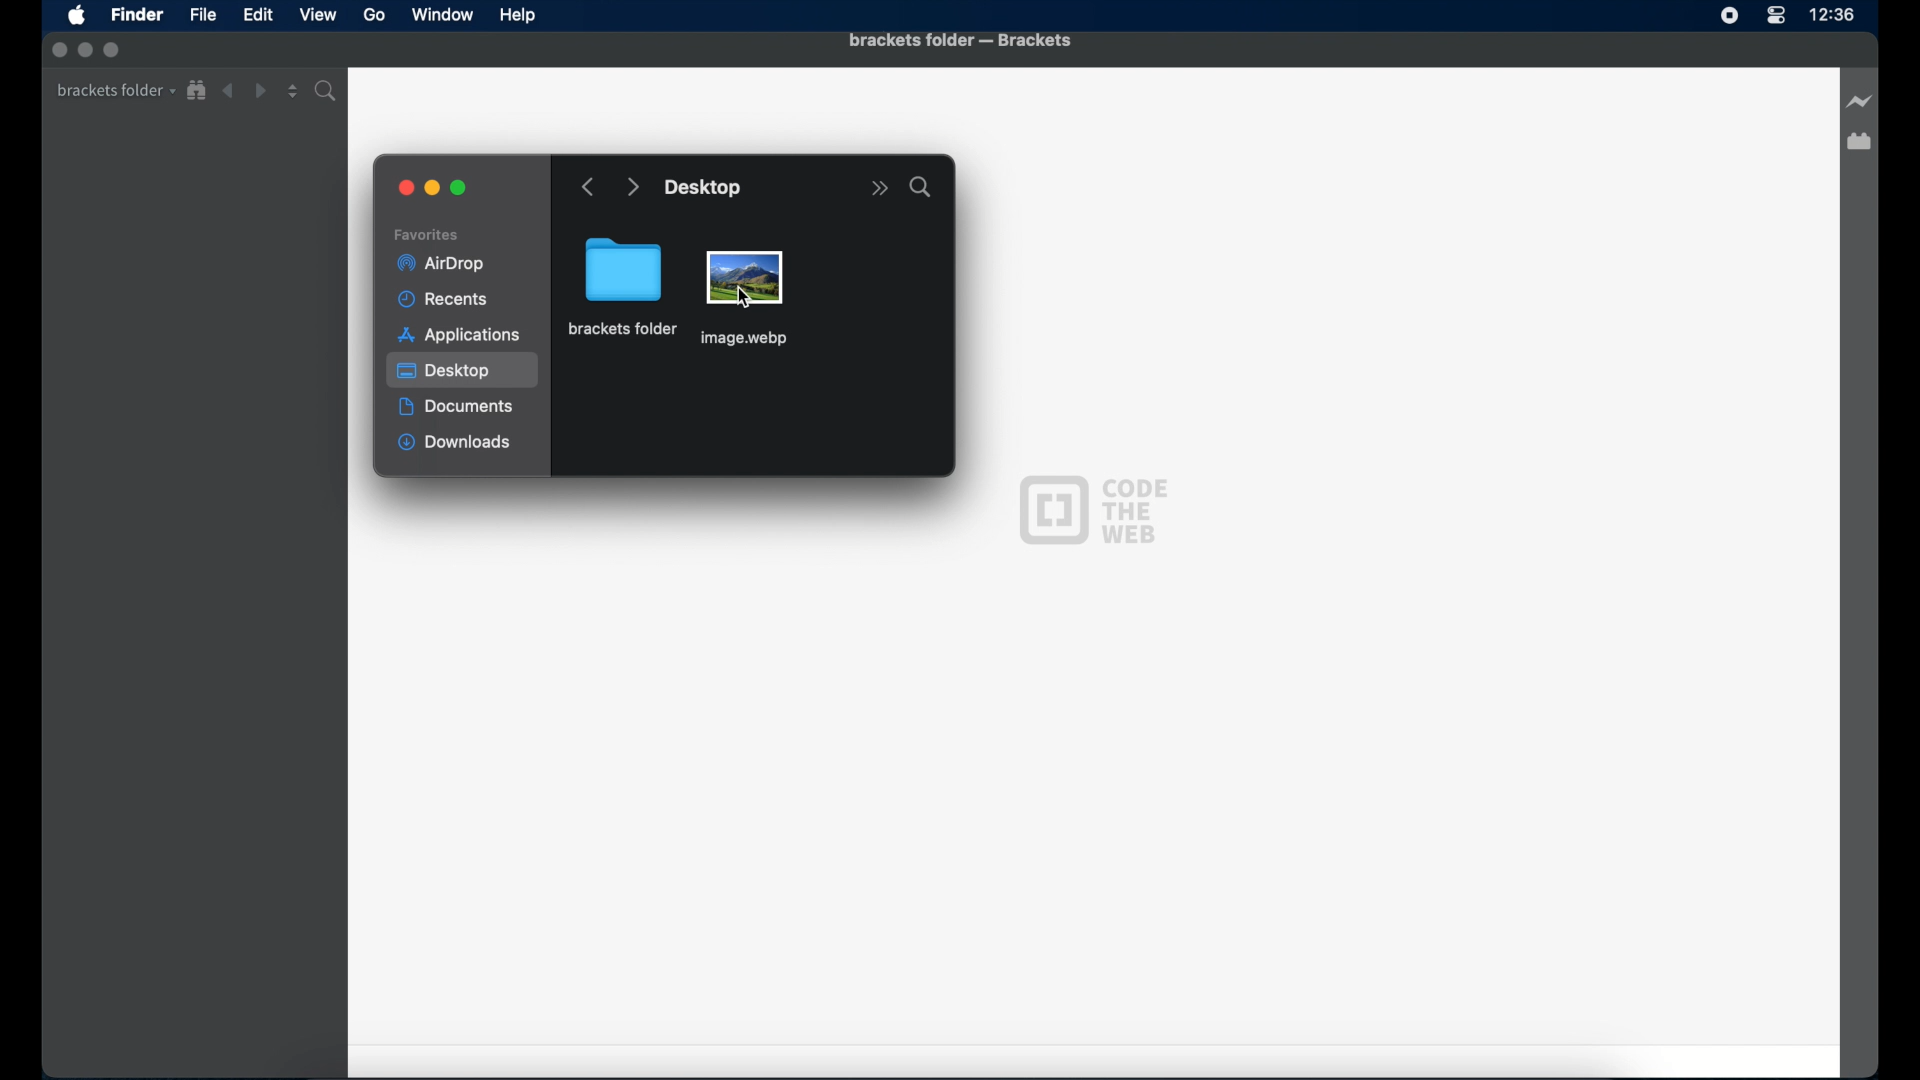 This screenshot has height=1080, width=1920. I want to click on airdrop, so click(440, 264).